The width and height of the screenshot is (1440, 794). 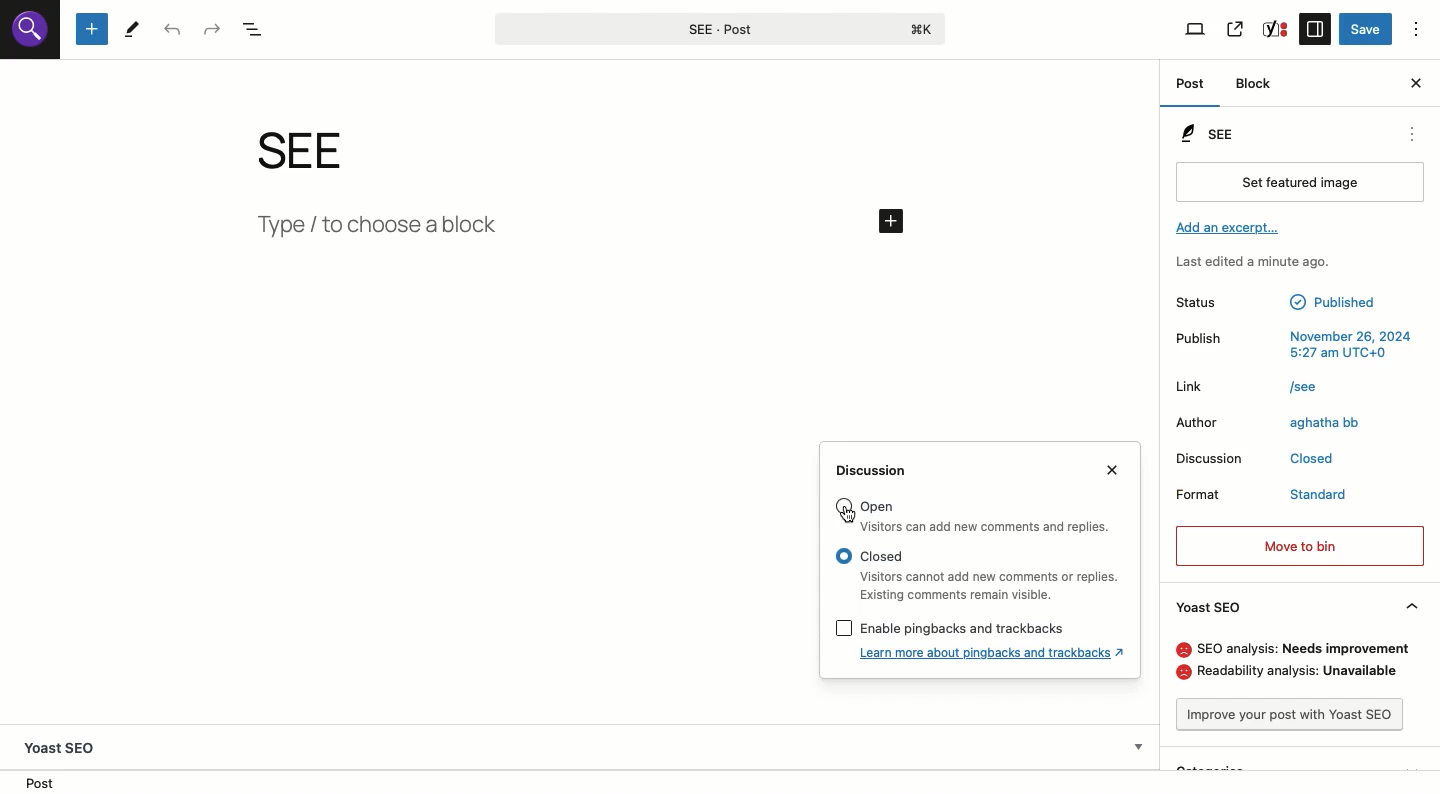 What do you see at coordinates (848, 517) in the screenshot?
I see `cursor` at bounding box center [848, 517].